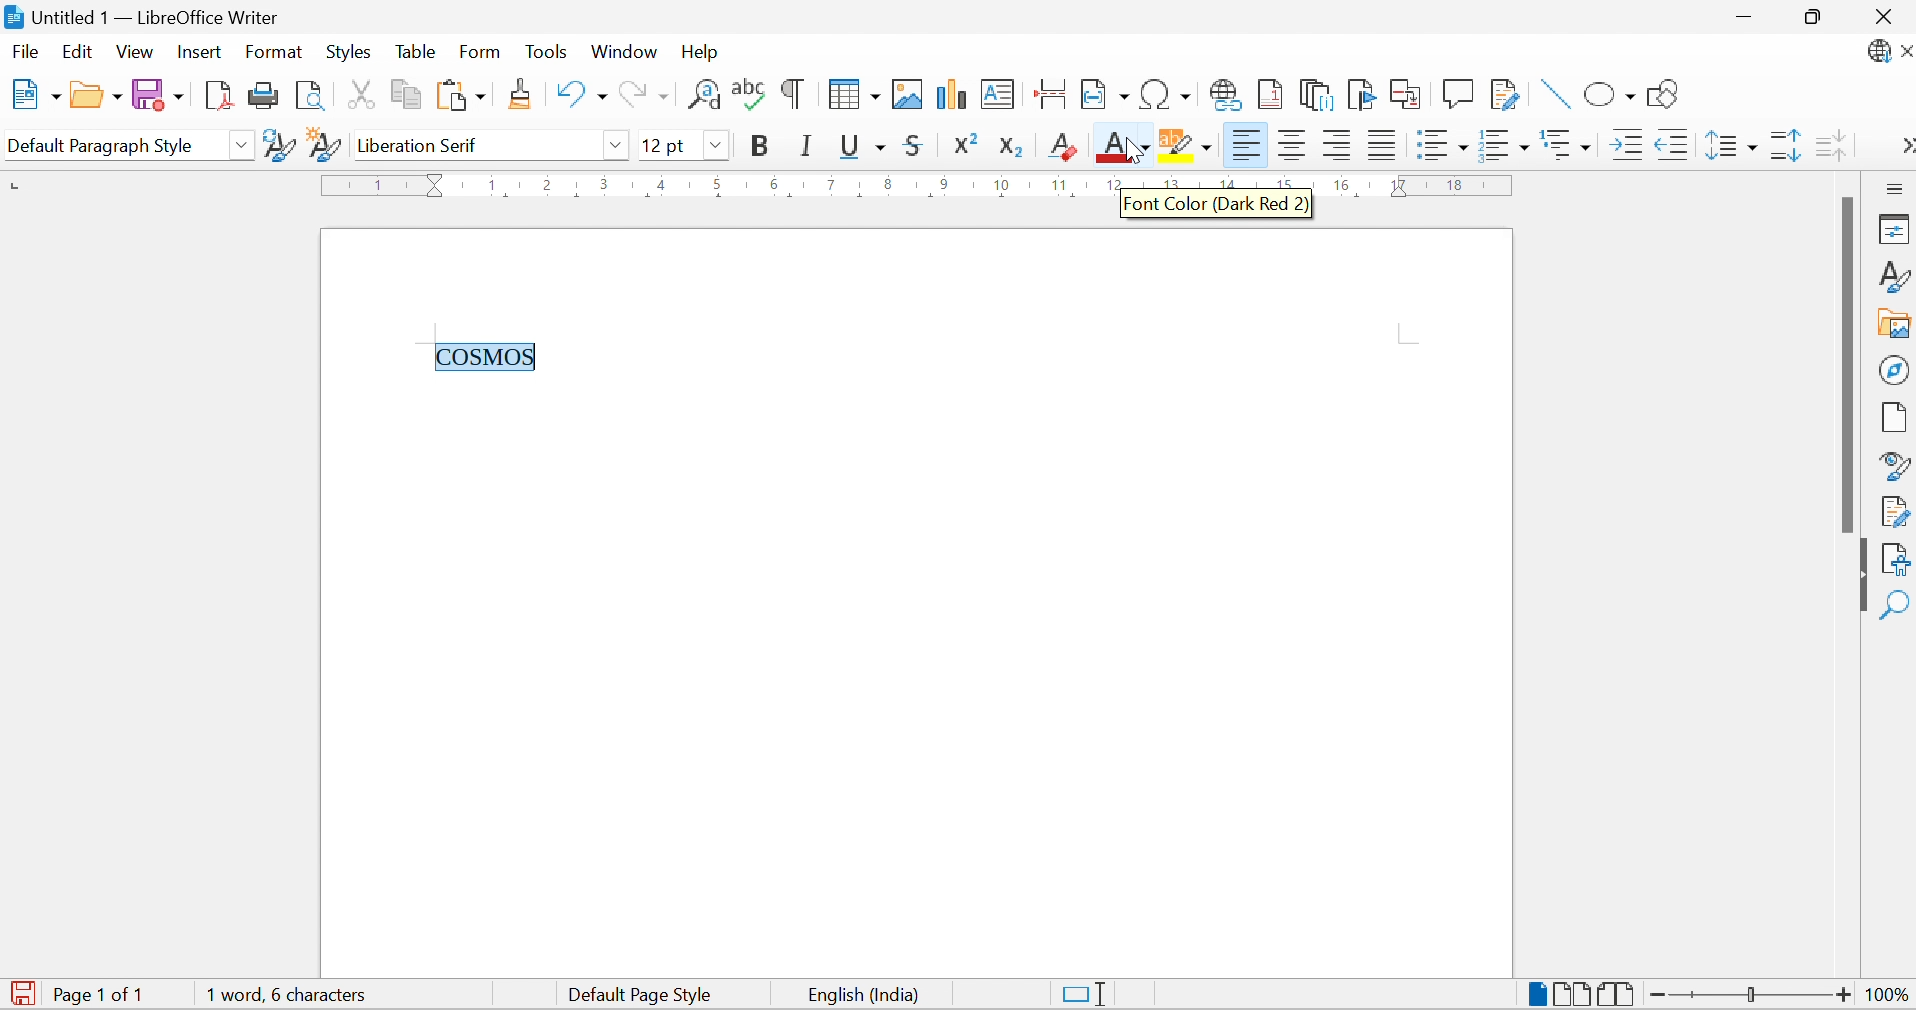 The width and height of the screenshot is (1916, 1010). Describe the element at coordinates (1730, 146) in the screenshot. I see `Set Line Spacing` at that location.